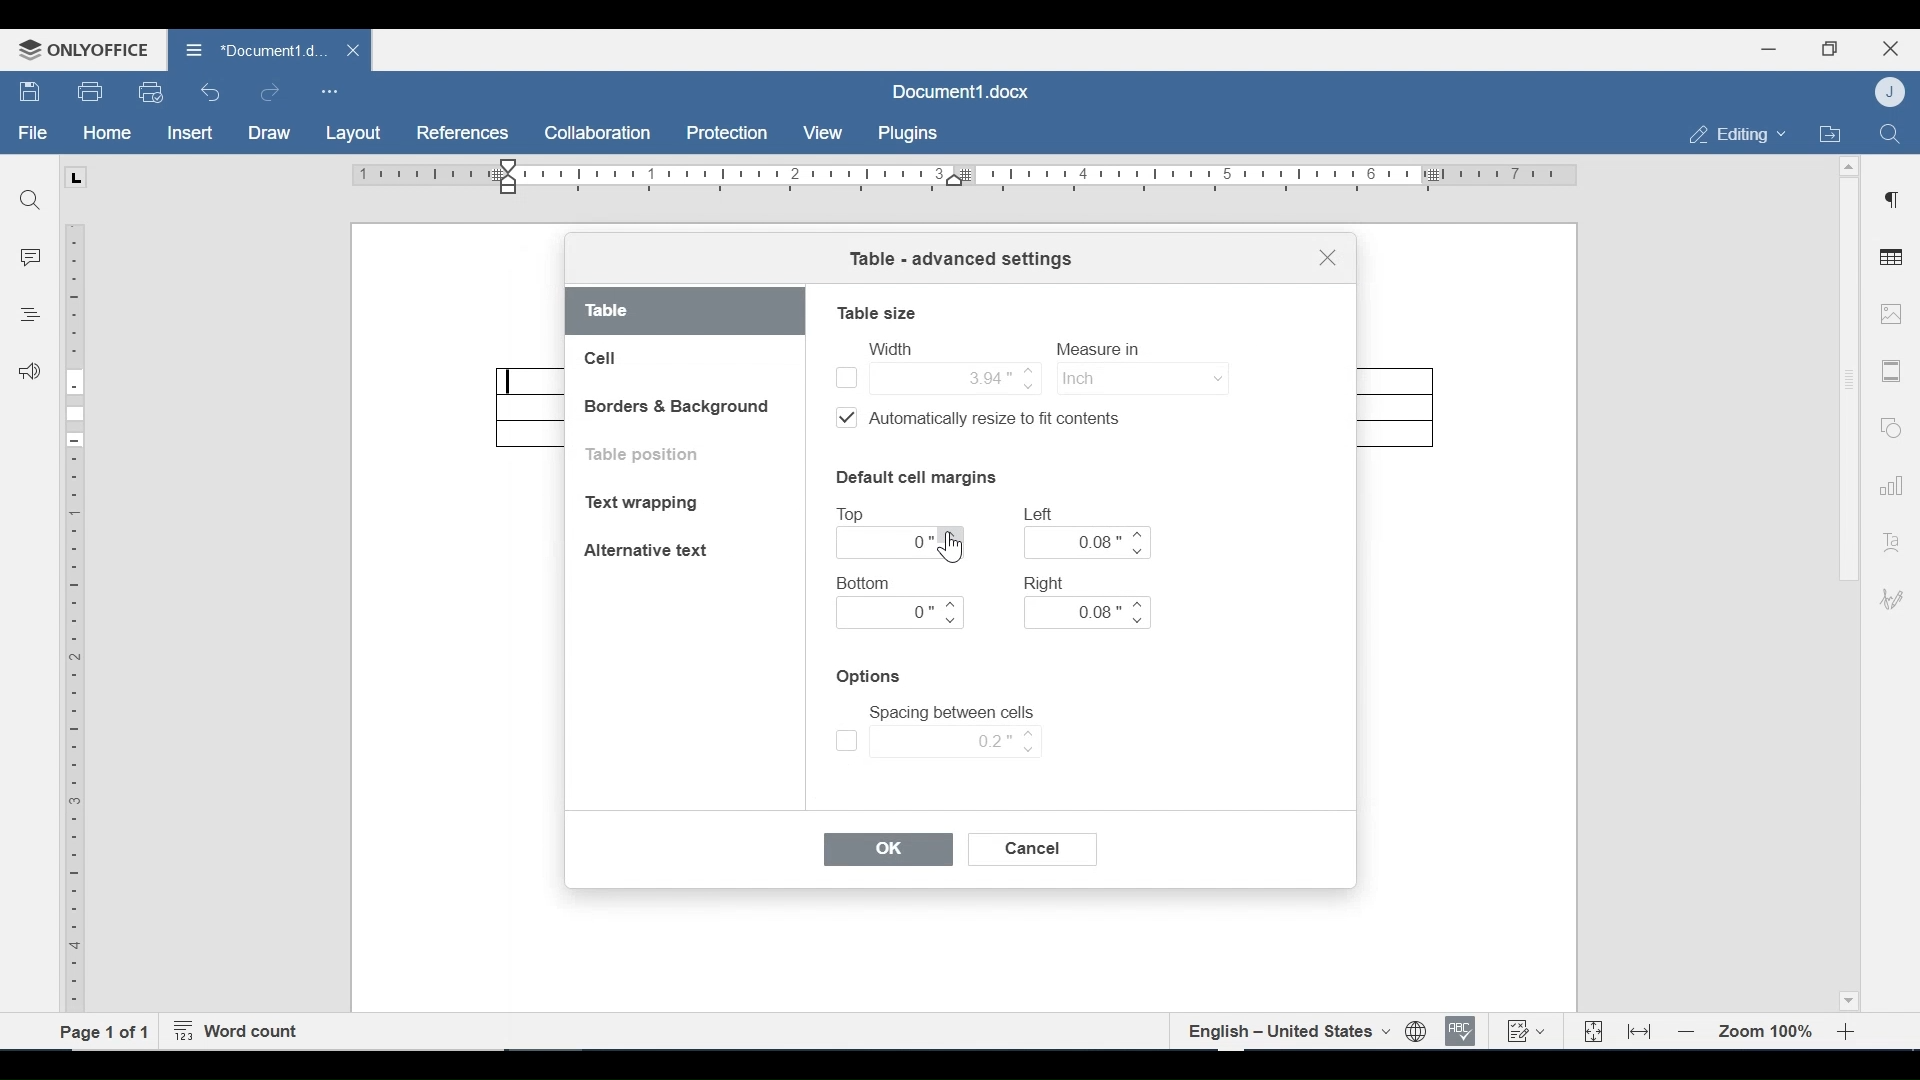 The image size is (1920, 1080). What do you see at coordinates (963, 176) in the screenshot?
I see `Horizontal Ruler` at bounding box center [963, 176].